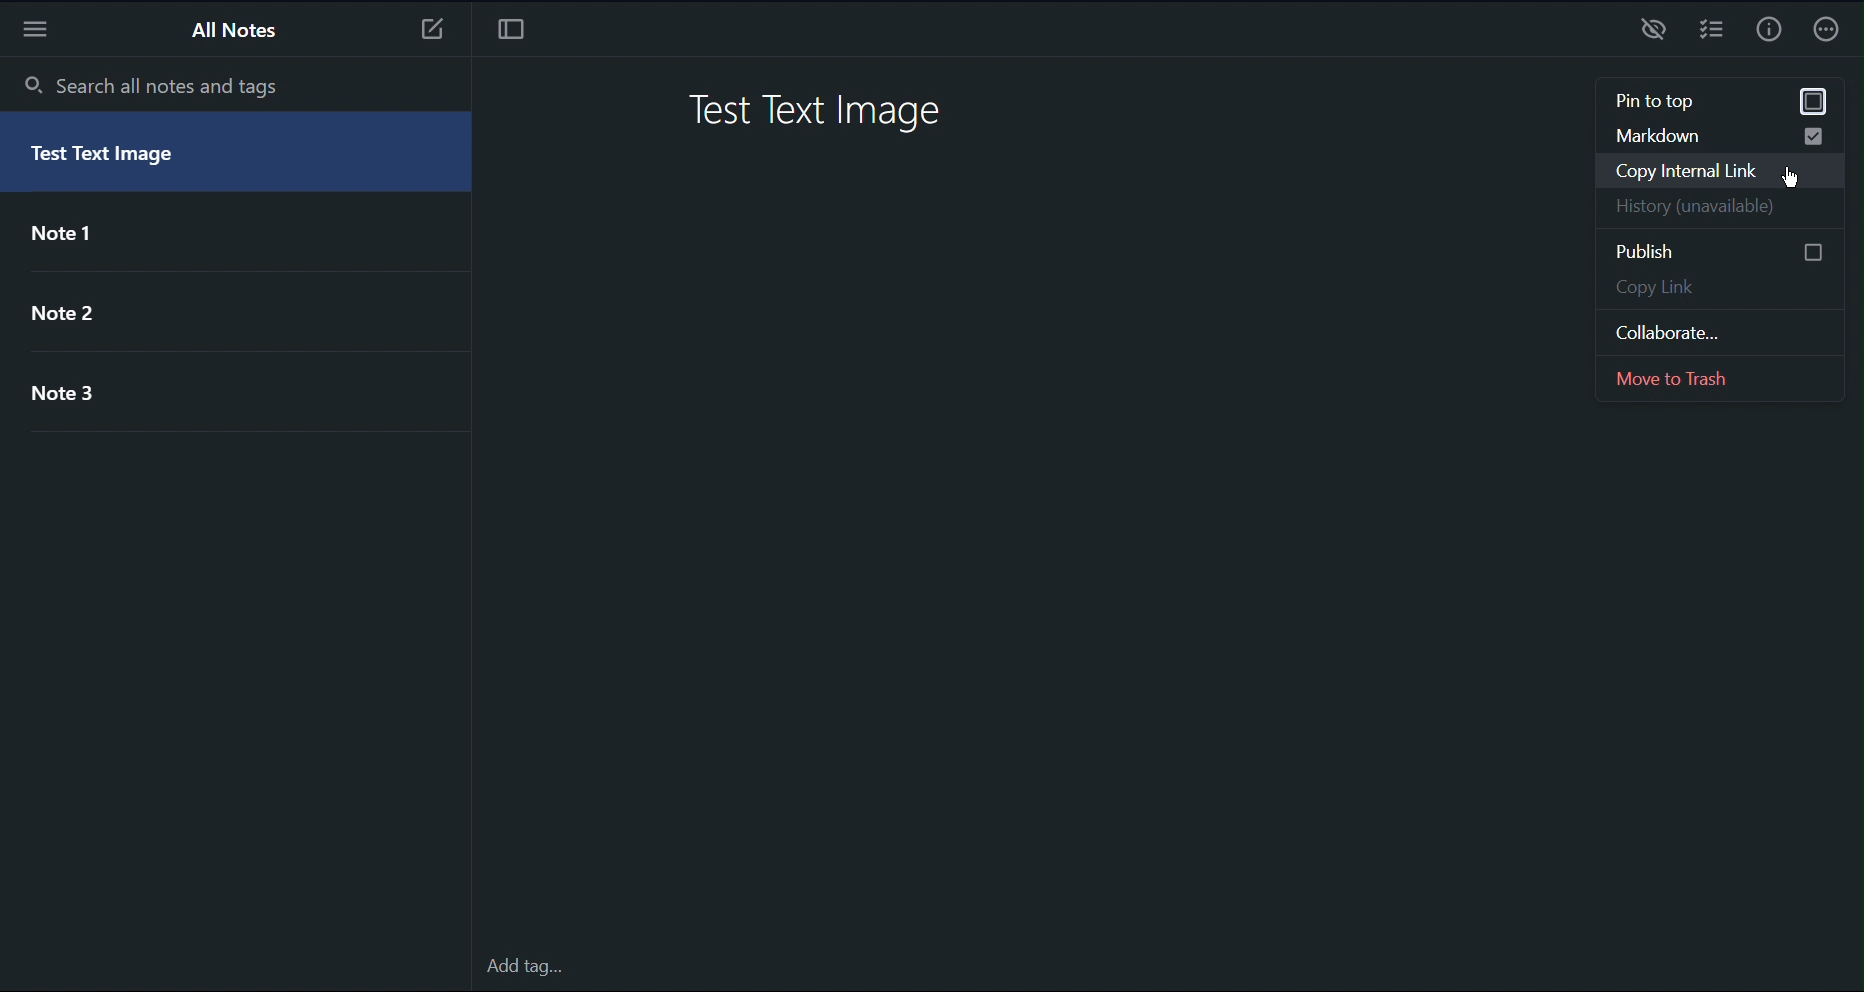 This screenshot has height=992, width=1864. Describe the element at coordinates (1717, 172) in the screenshot. I see `Copy Internal Link` at that location.